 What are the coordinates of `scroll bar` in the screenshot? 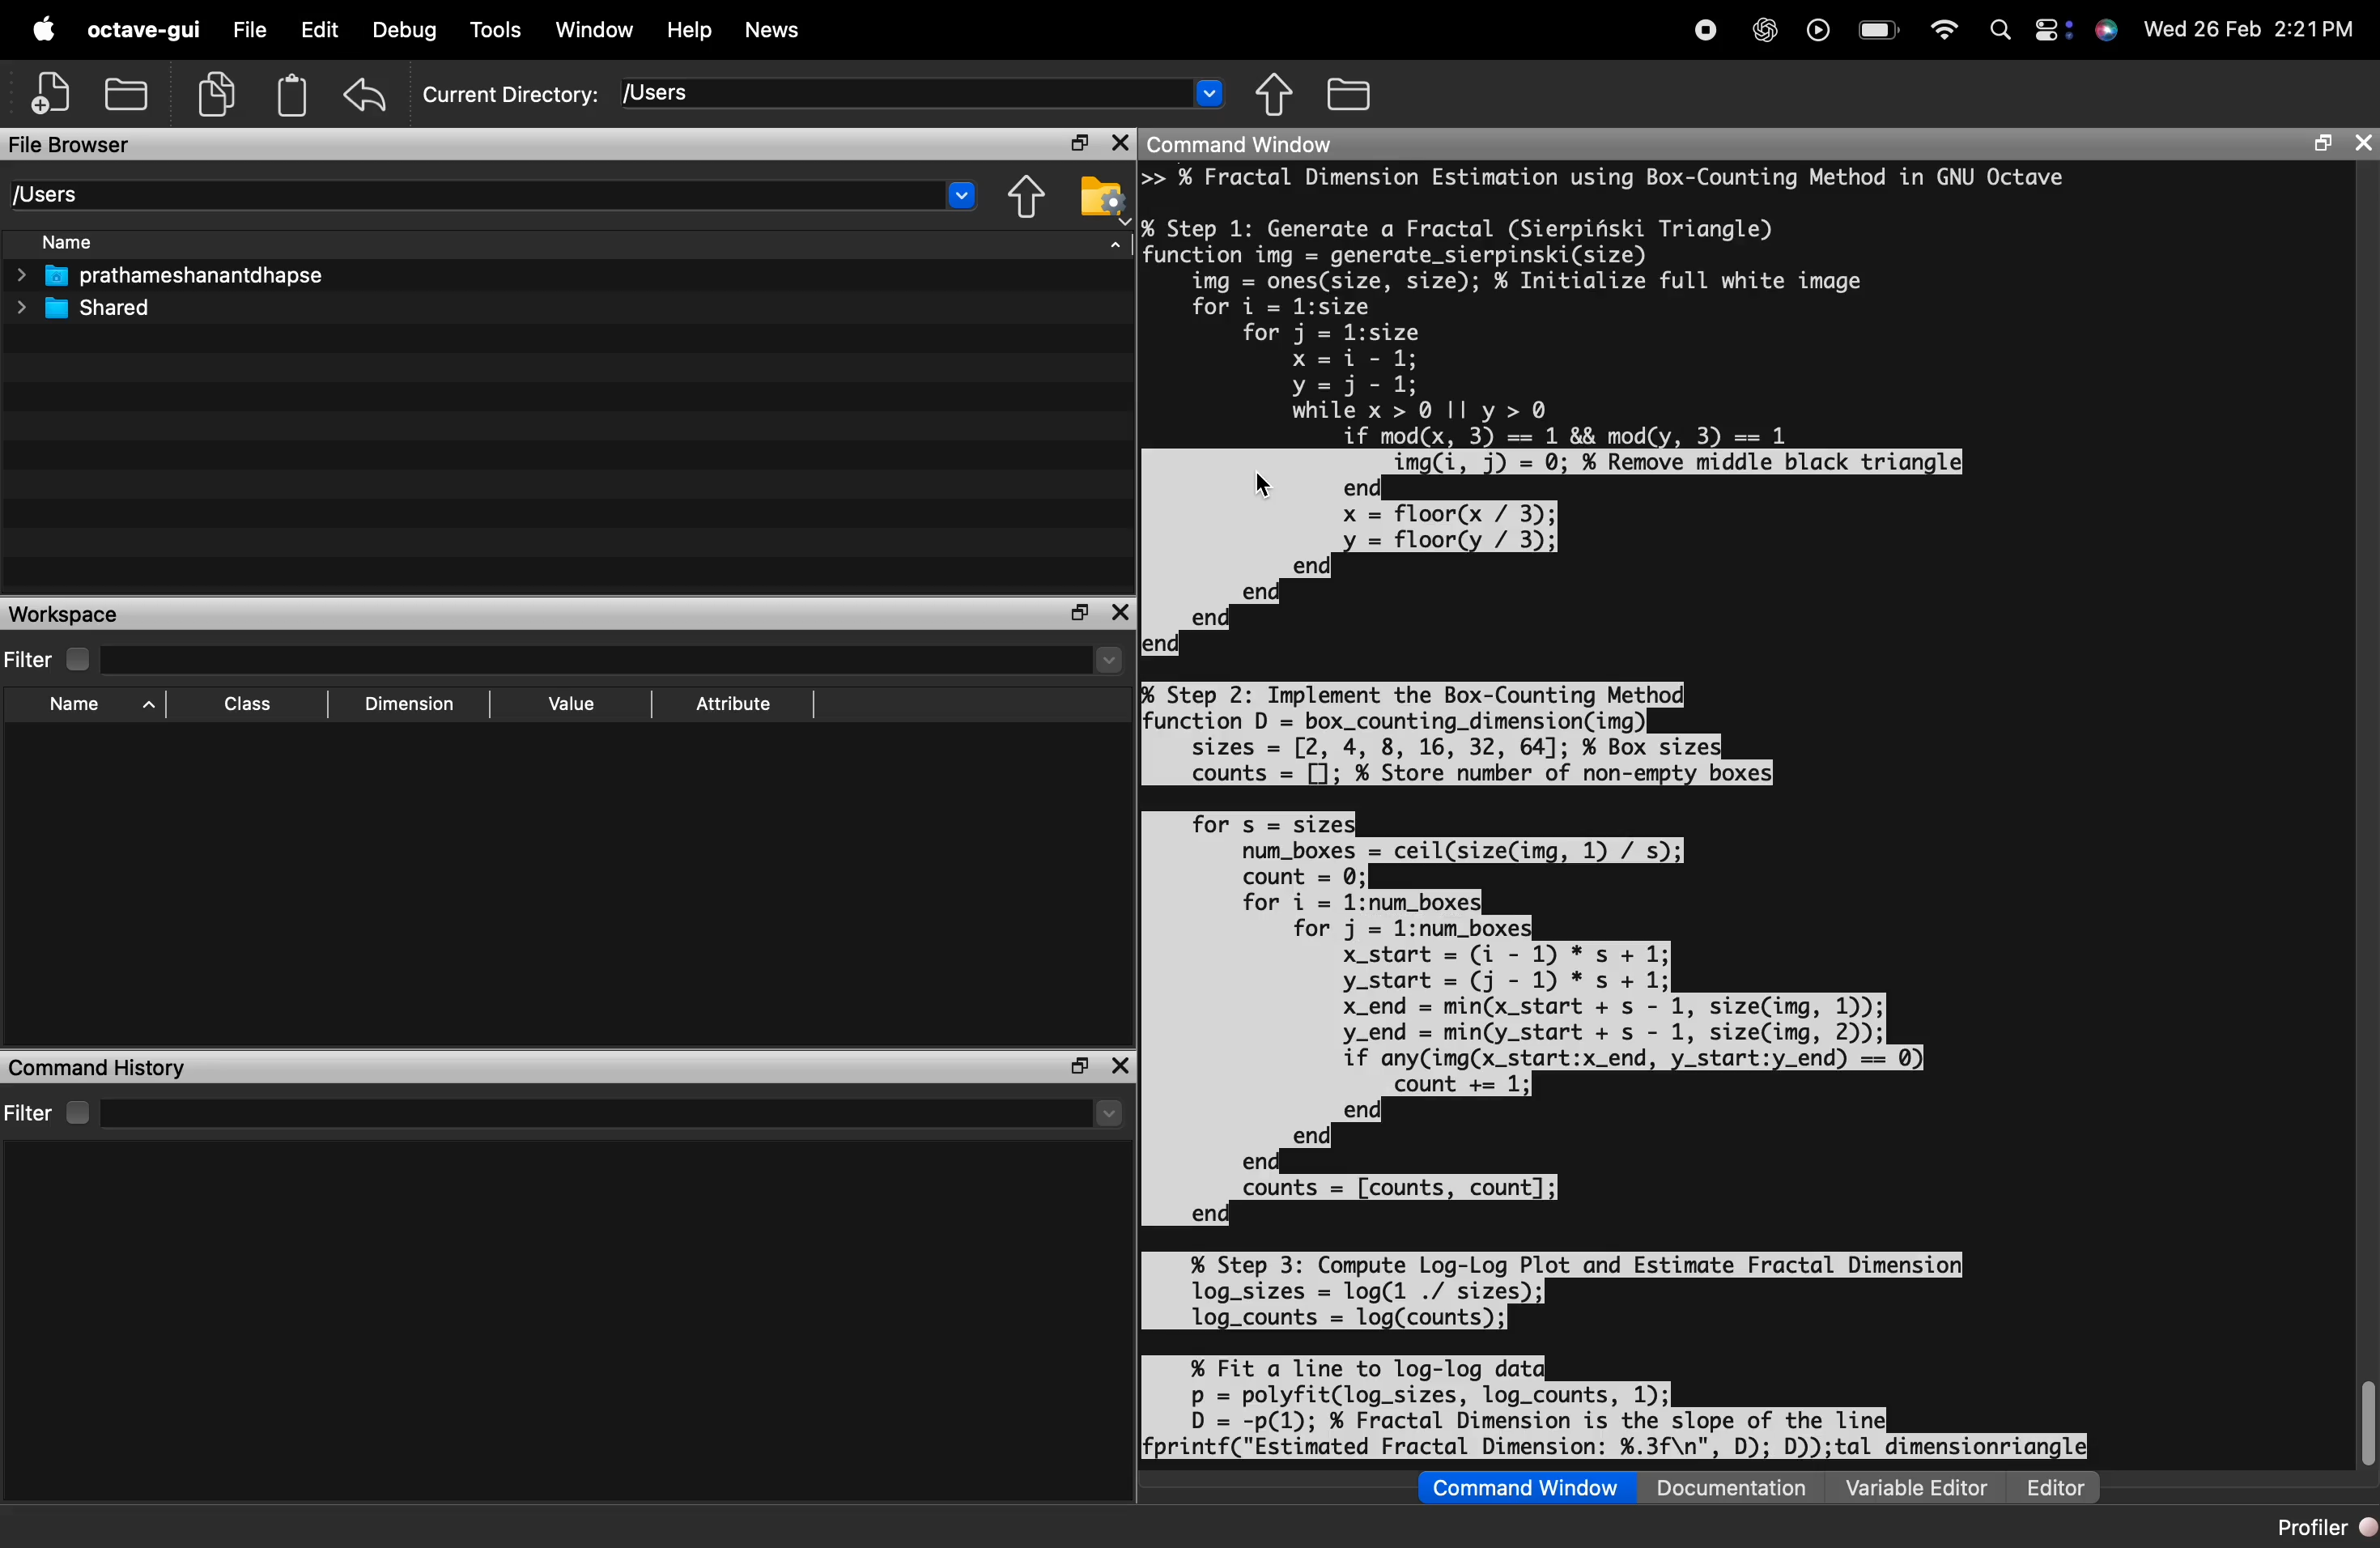 It's located at (2364, 1425).